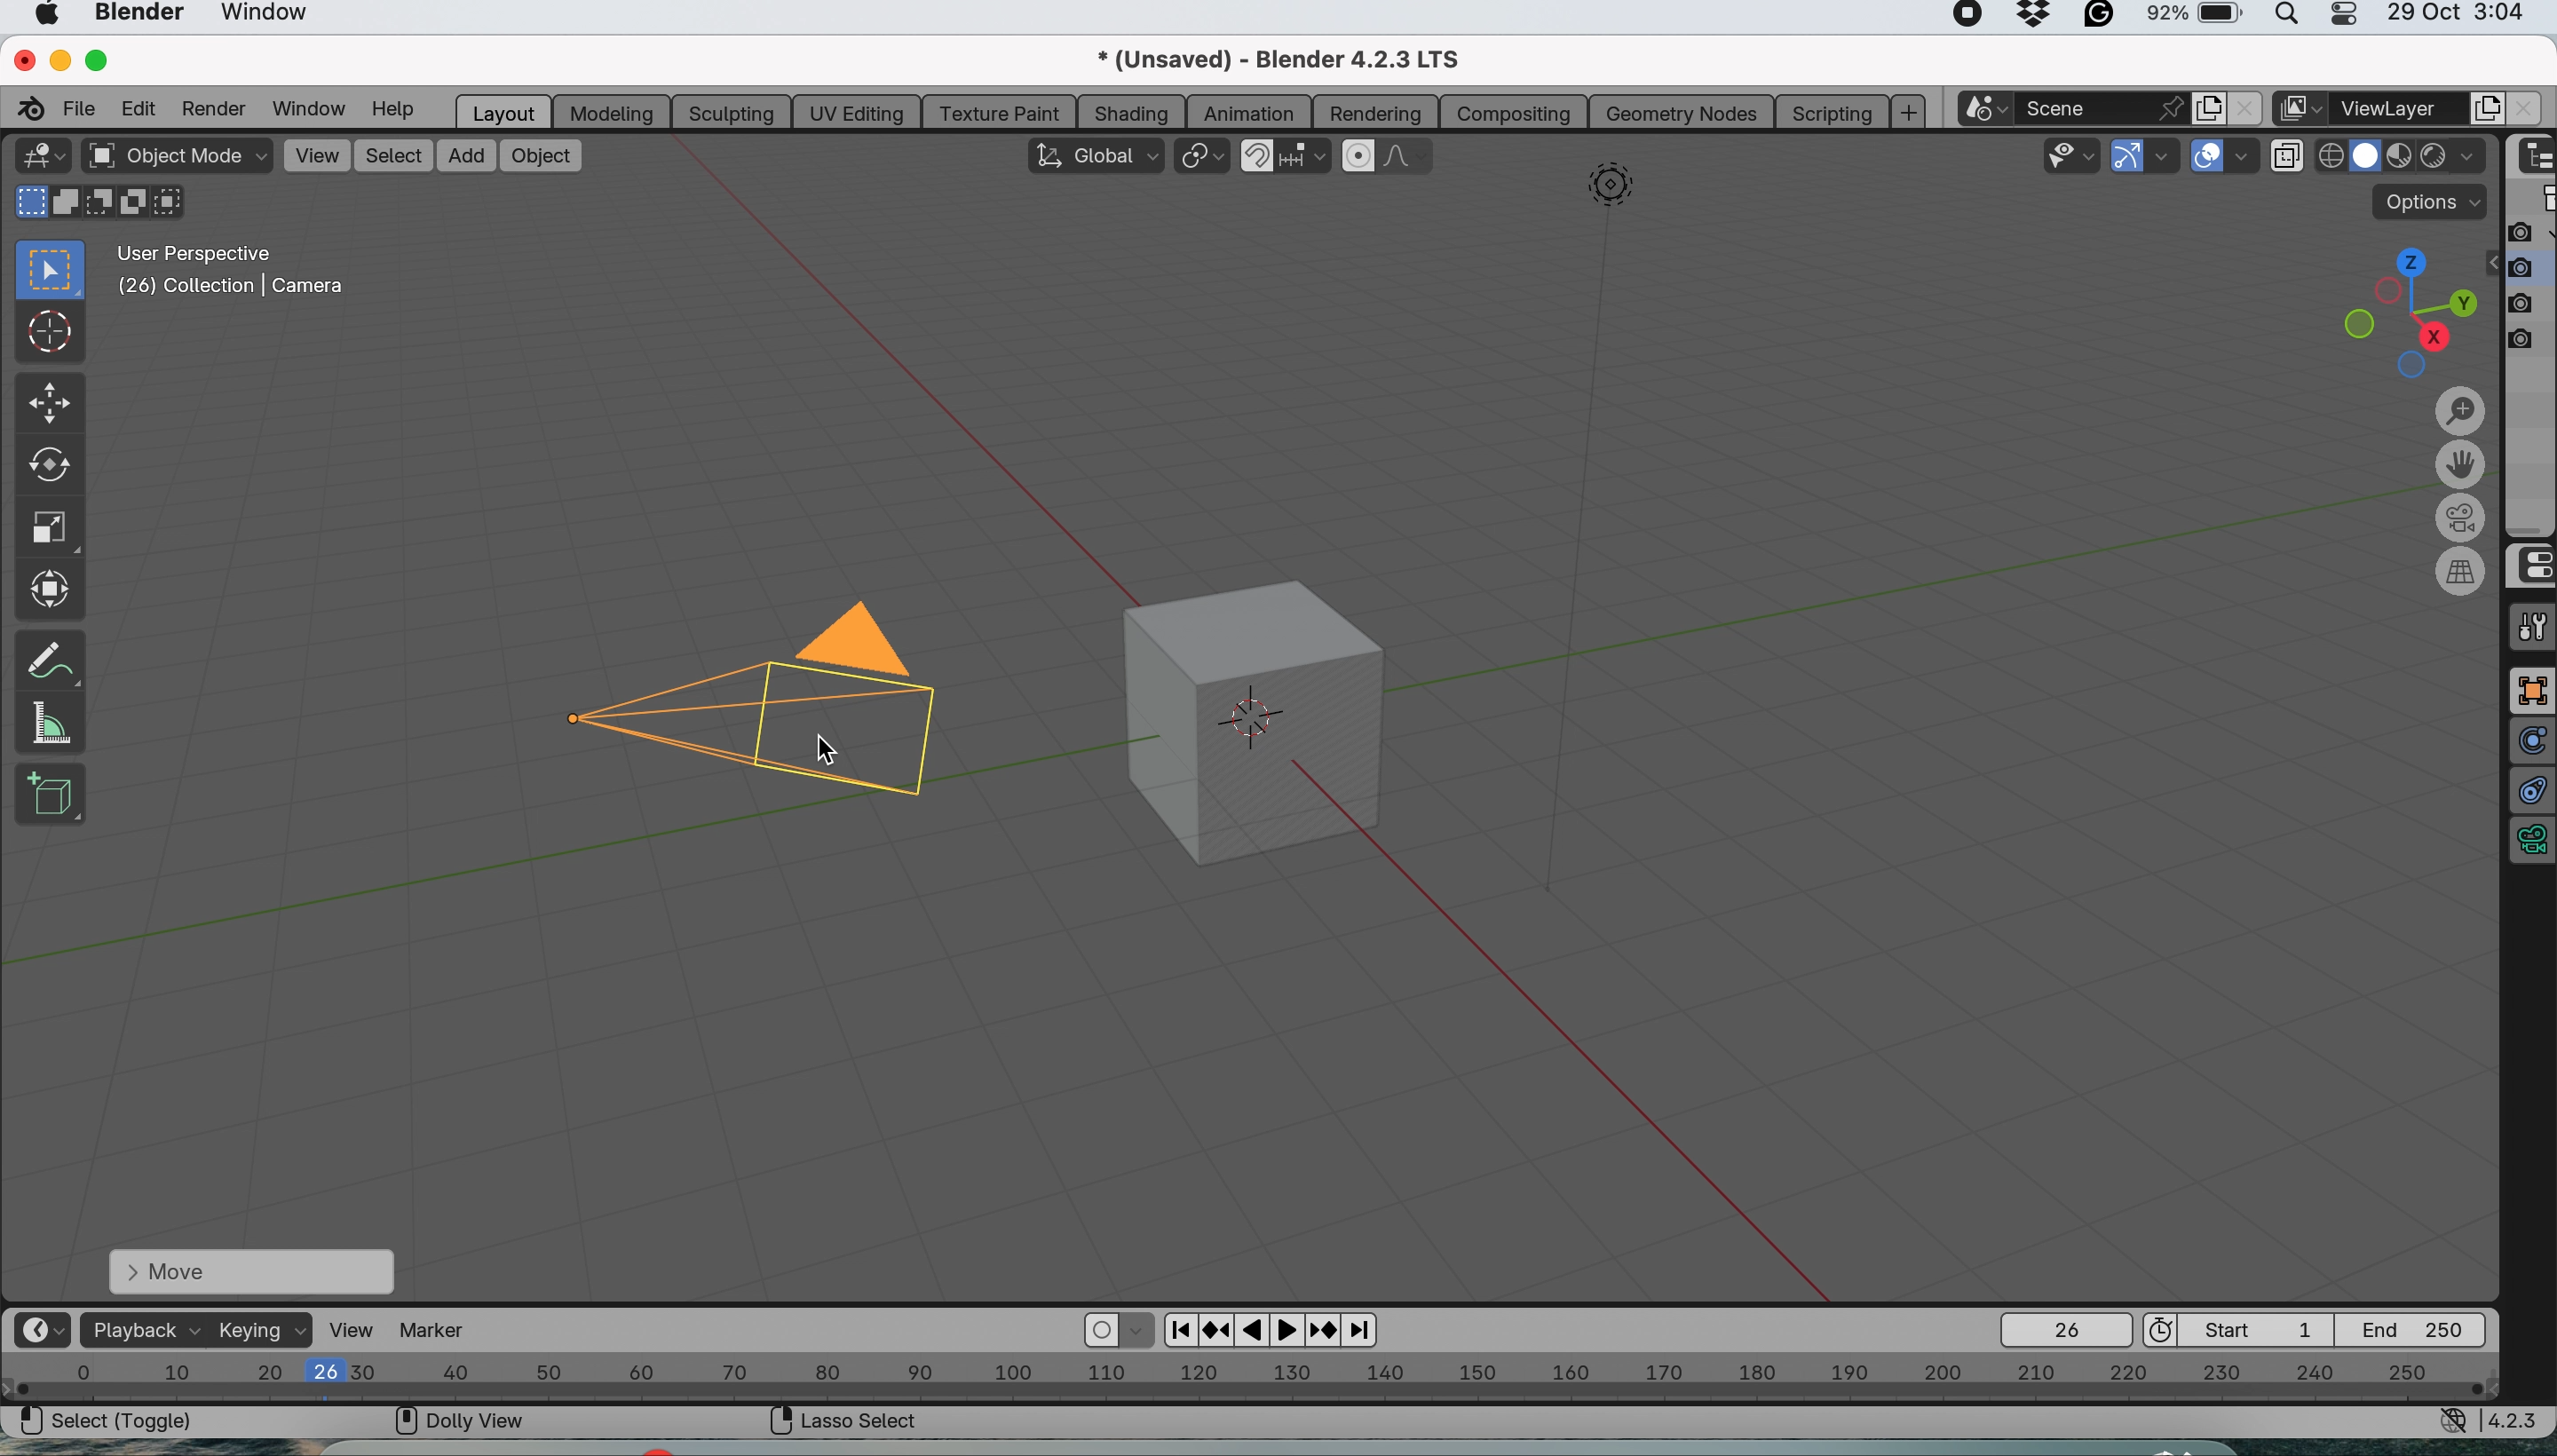 Image resolution: width=2557 pixels, height=1456 pixels. What do you see at coordinates (228, 270) in the screenshot?
I see `User perspective (26) | Camera` at bounding box center [228, 270].